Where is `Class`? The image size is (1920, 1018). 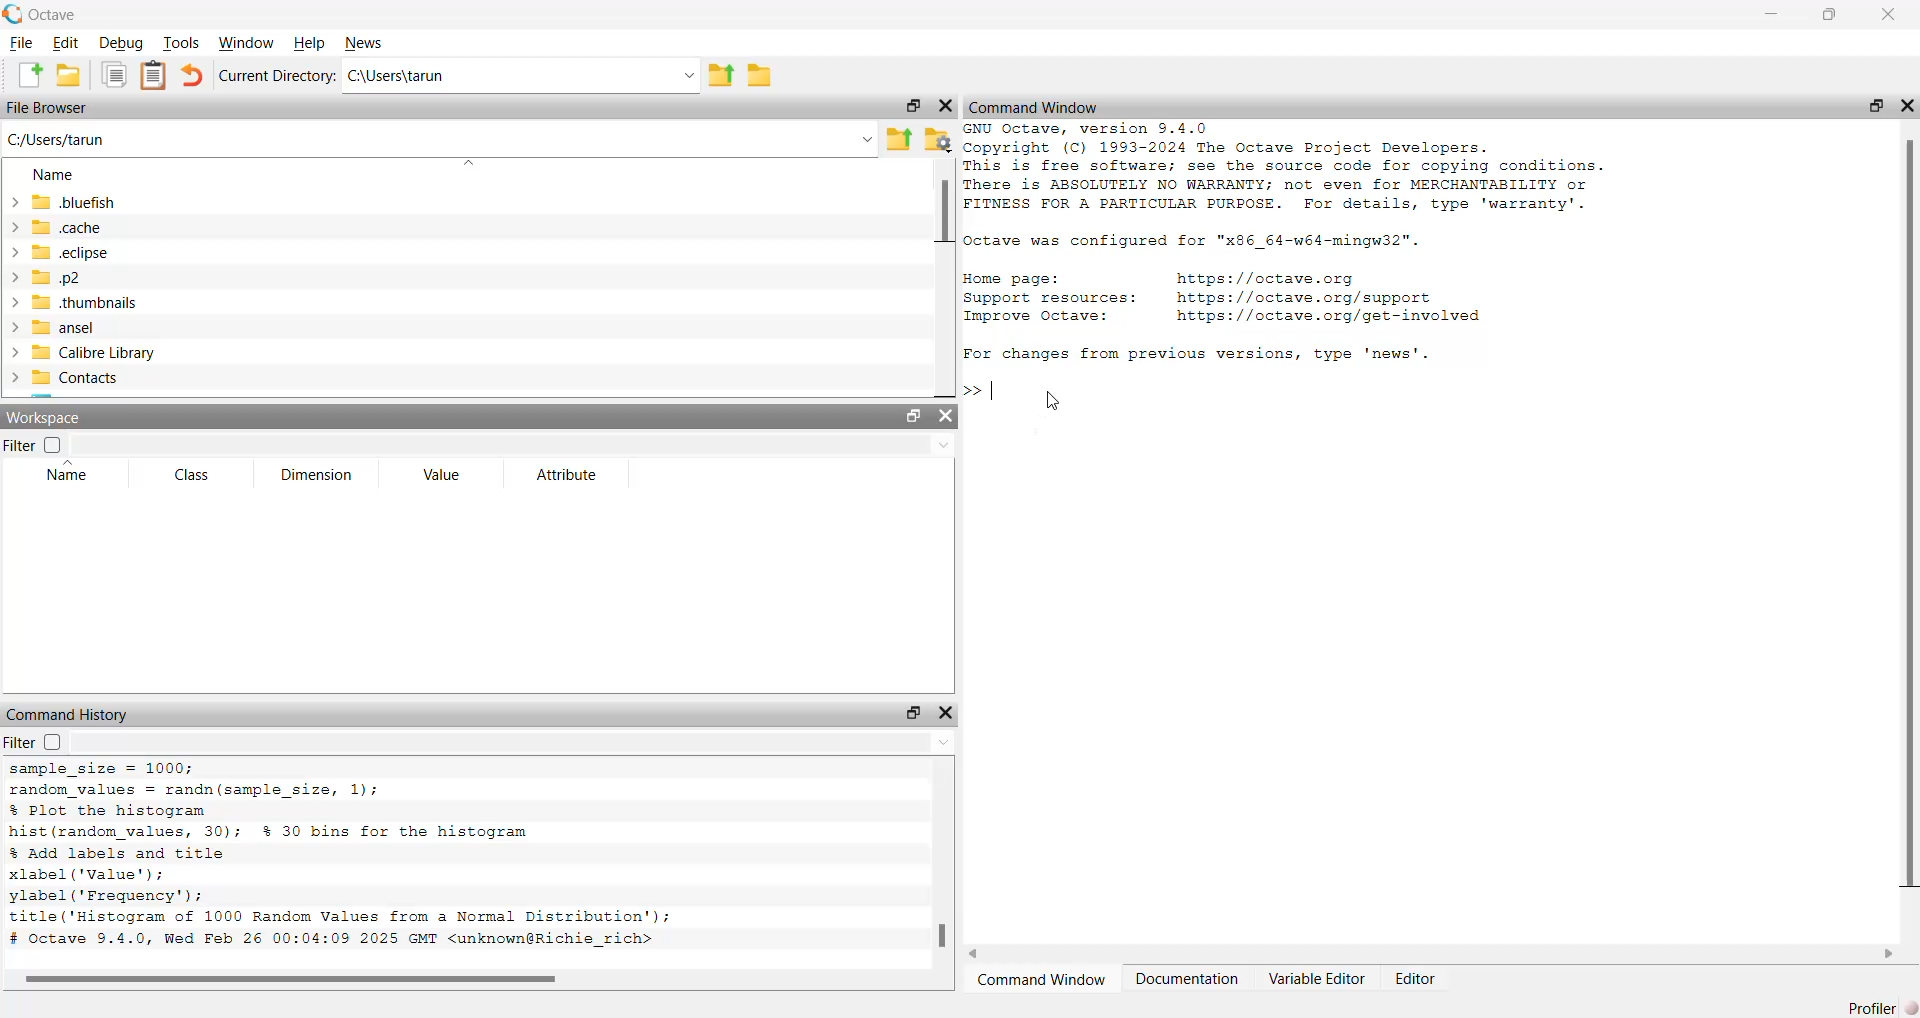
Class is located at coordinates (197, 475).